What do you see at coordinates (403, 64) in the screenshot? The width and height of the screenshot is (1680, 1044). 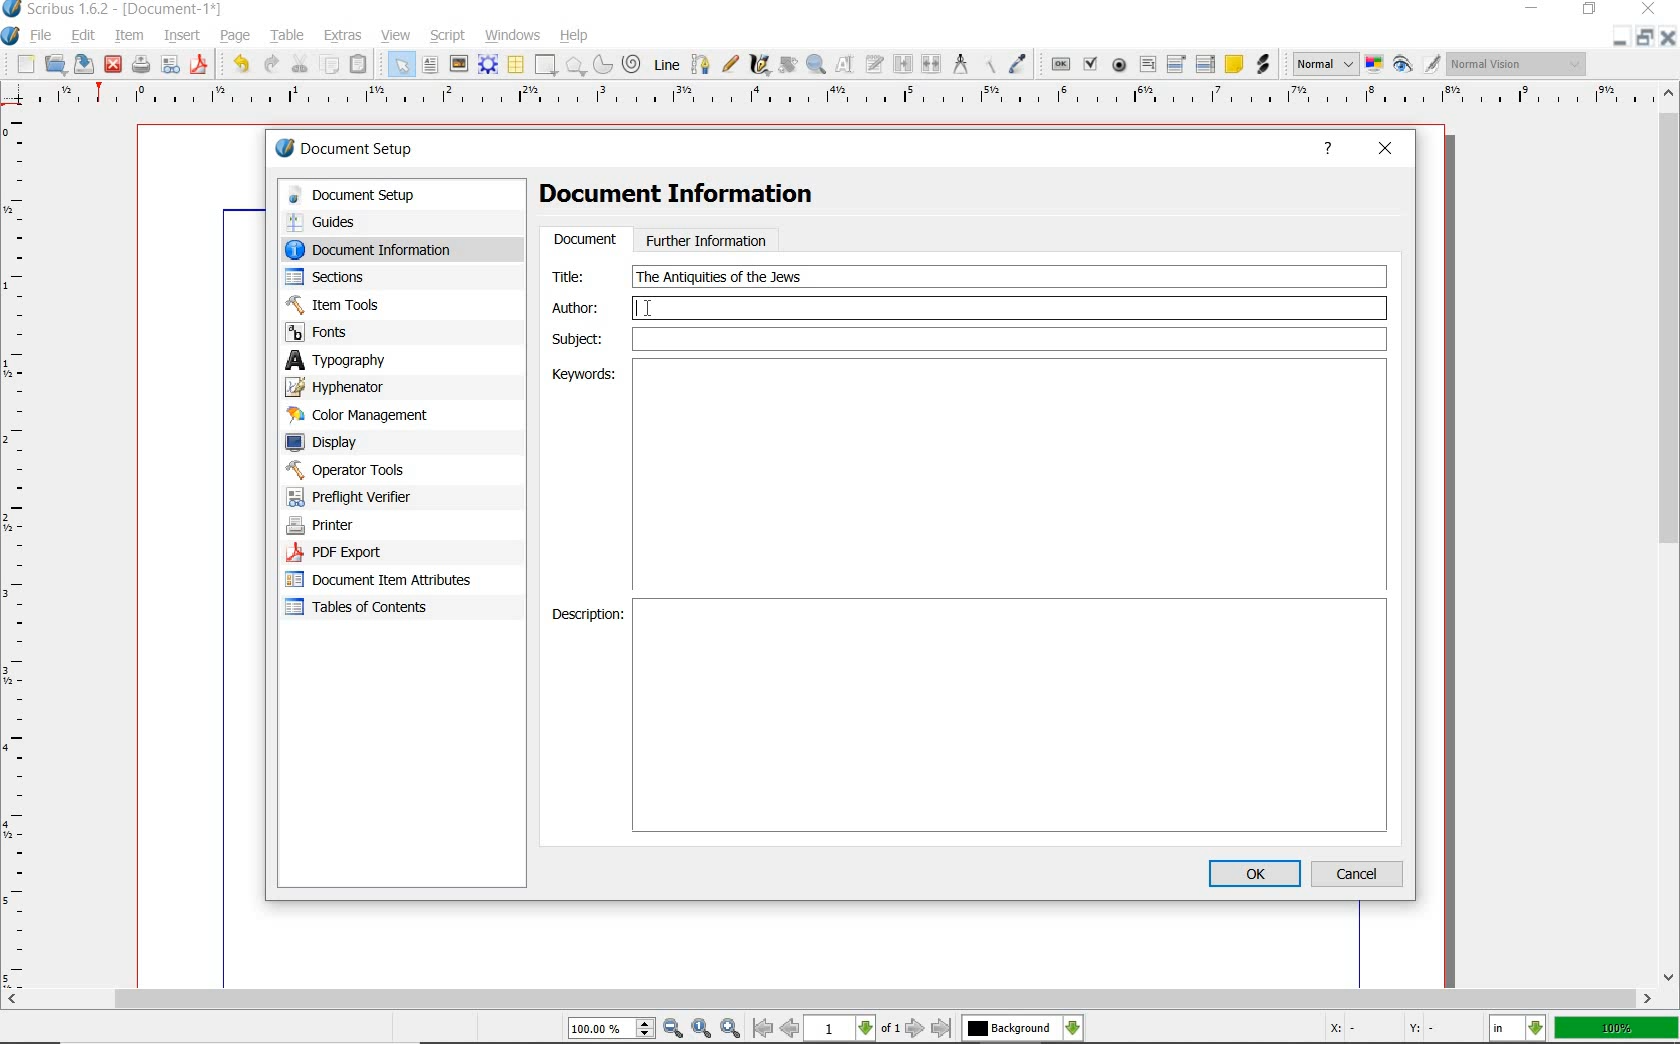 I see `select` at bounding box center [403, 64].